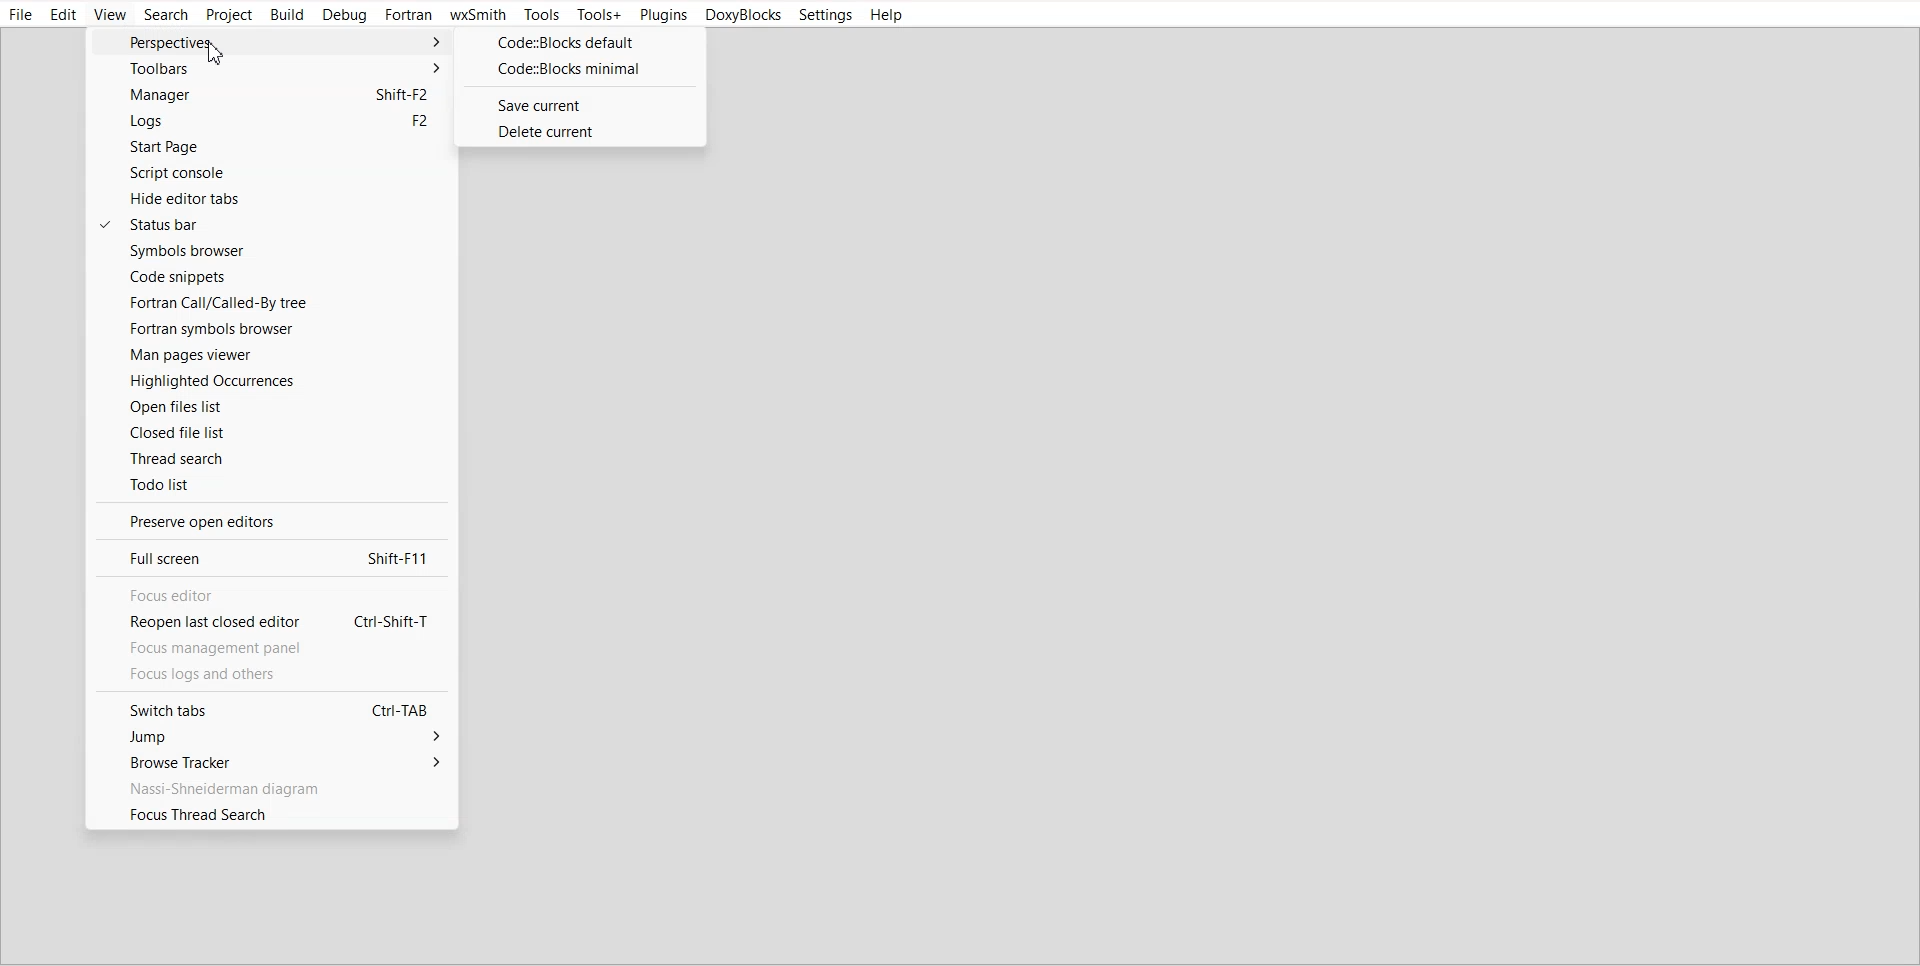 The width and height of the screenshot is (1920, 966). Describe the element at coordinates (888, 15) in the screenshot. I see `Help` at that location.